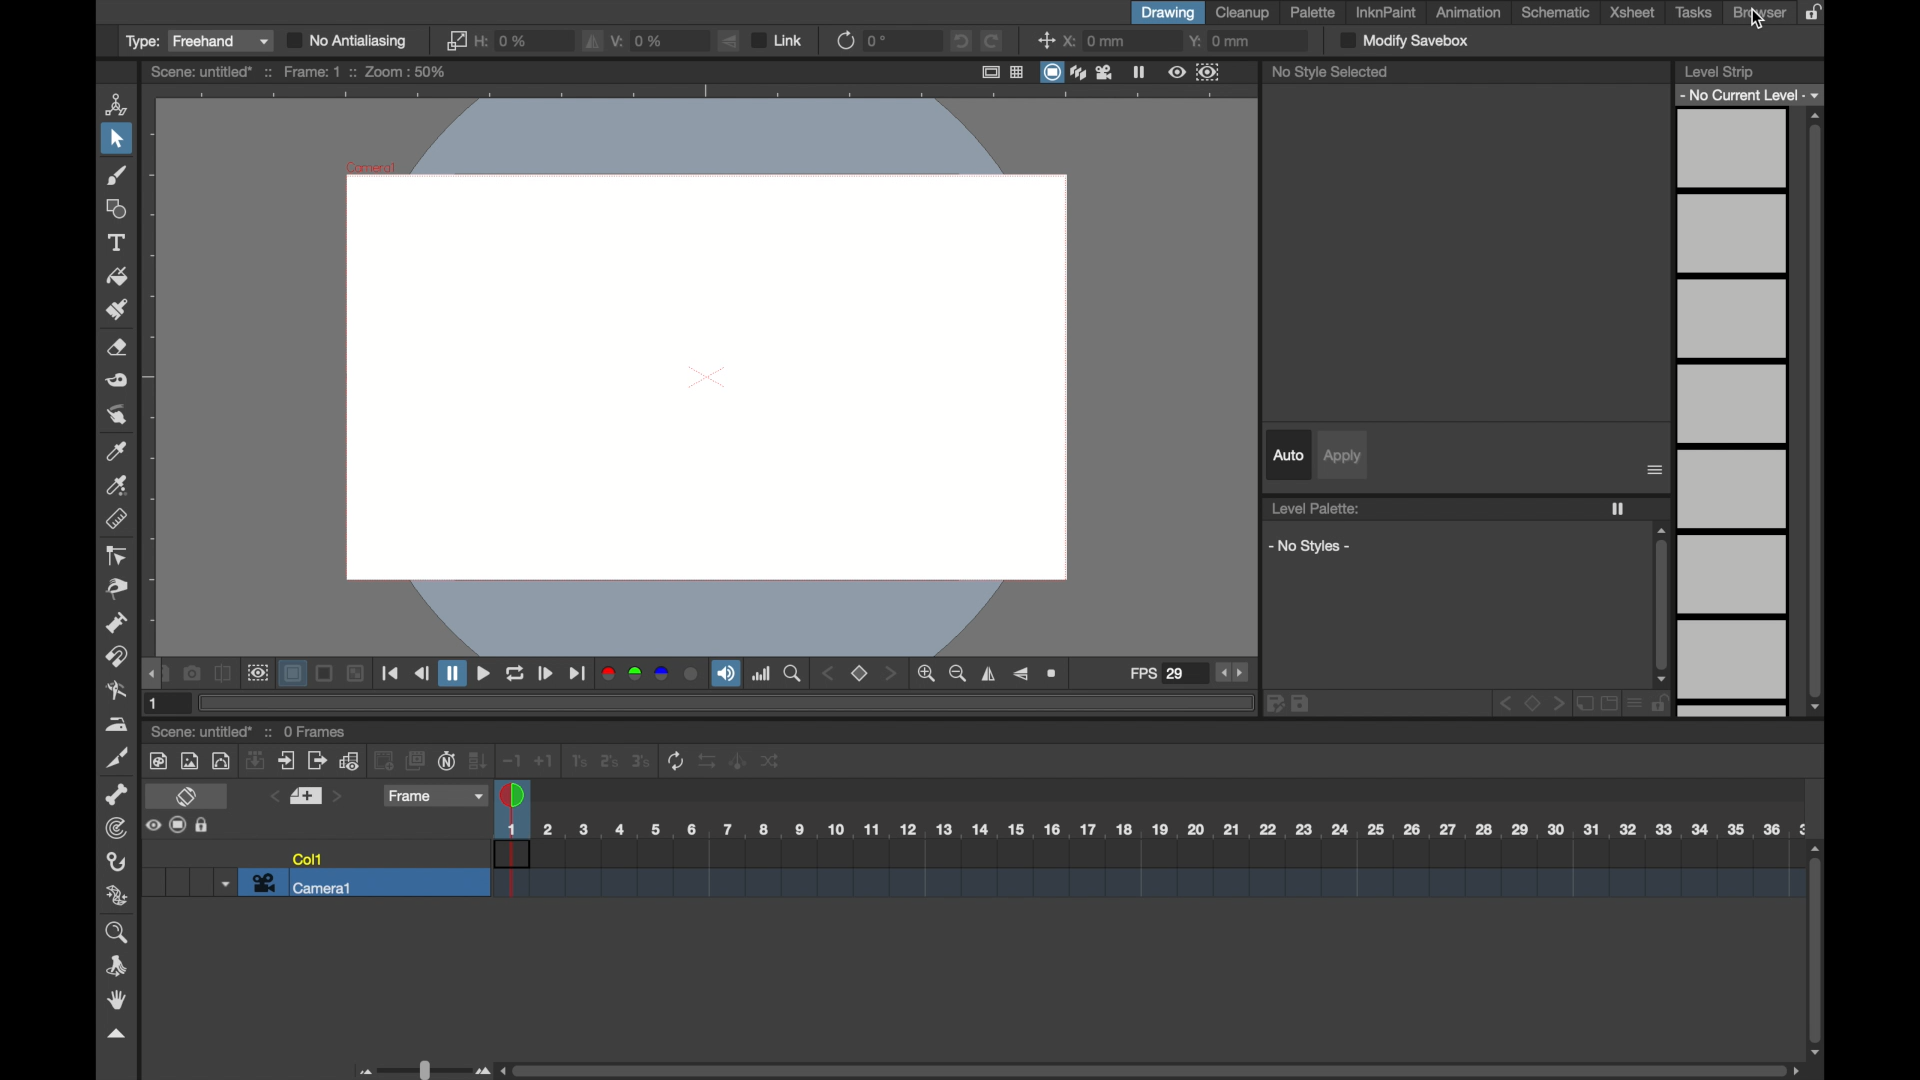 The height and width of the screenshot is (1080, 1920). I want to click on cutter tool, so click(117, 759).